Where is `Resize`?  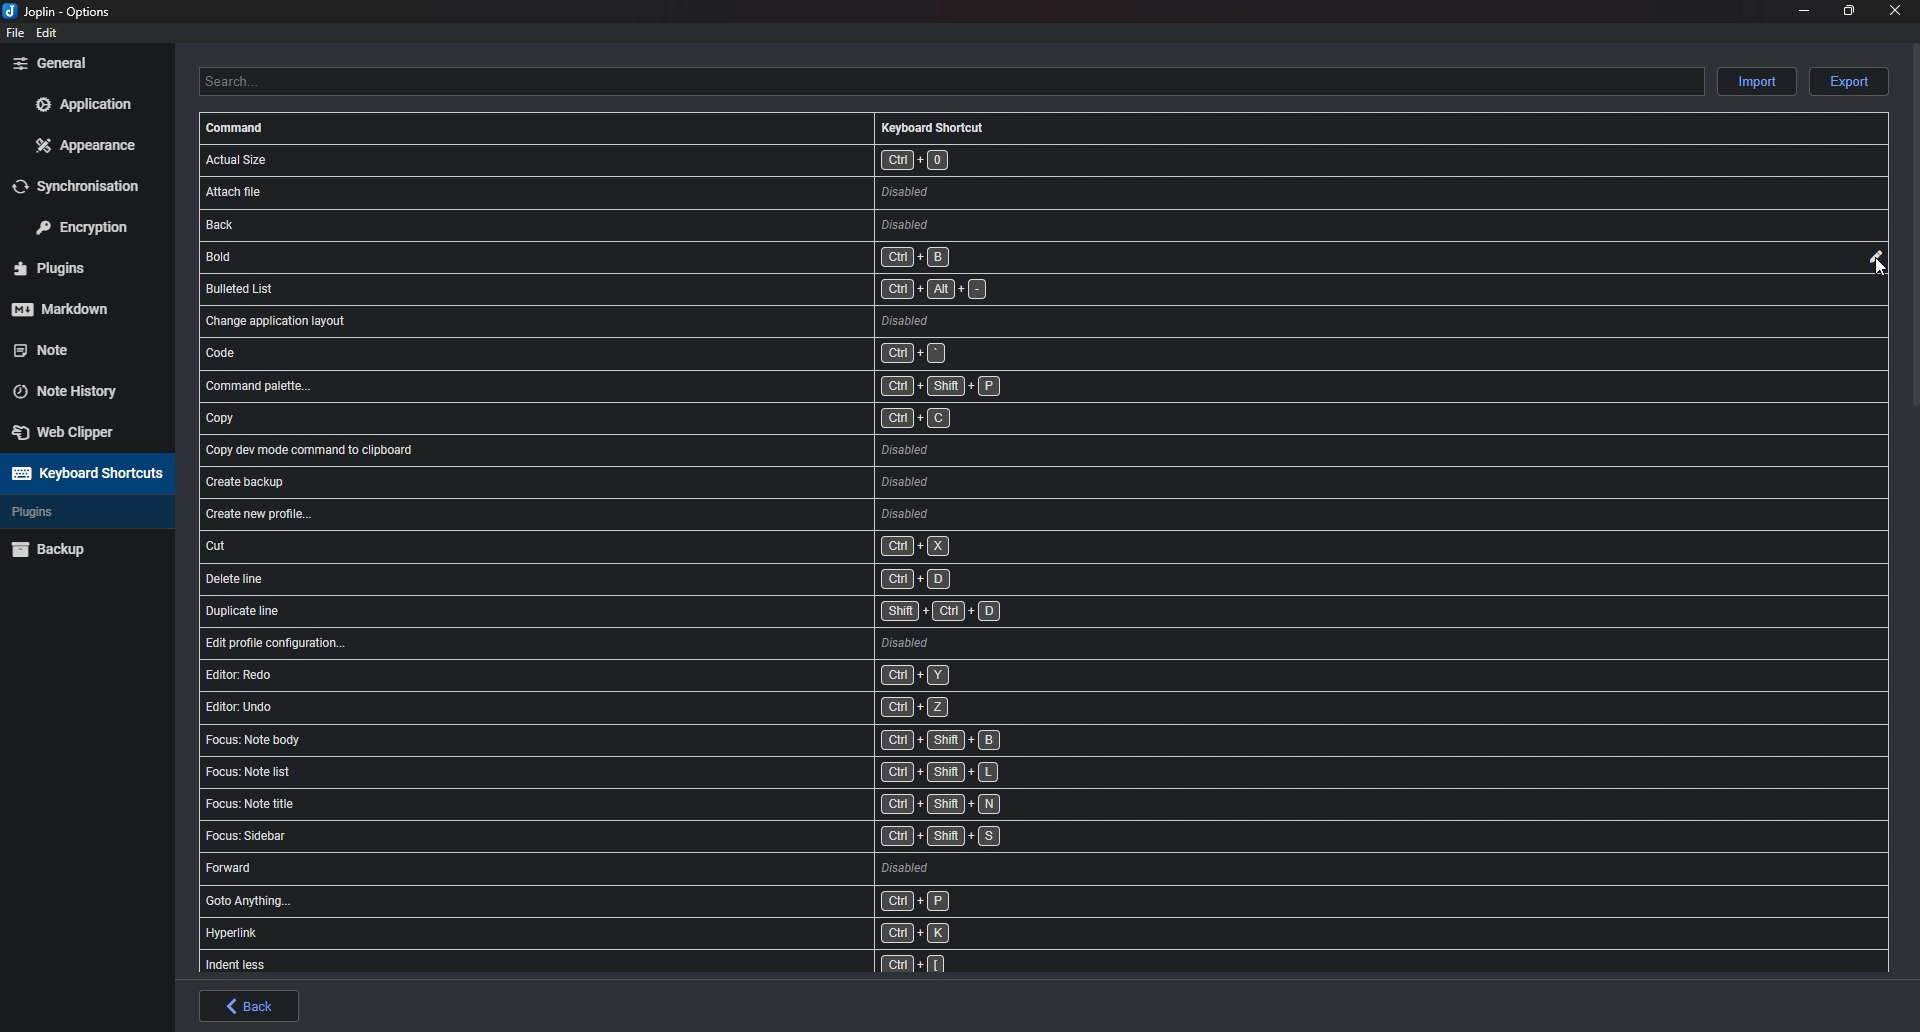
Resize is located at coordinates (1849, 10).